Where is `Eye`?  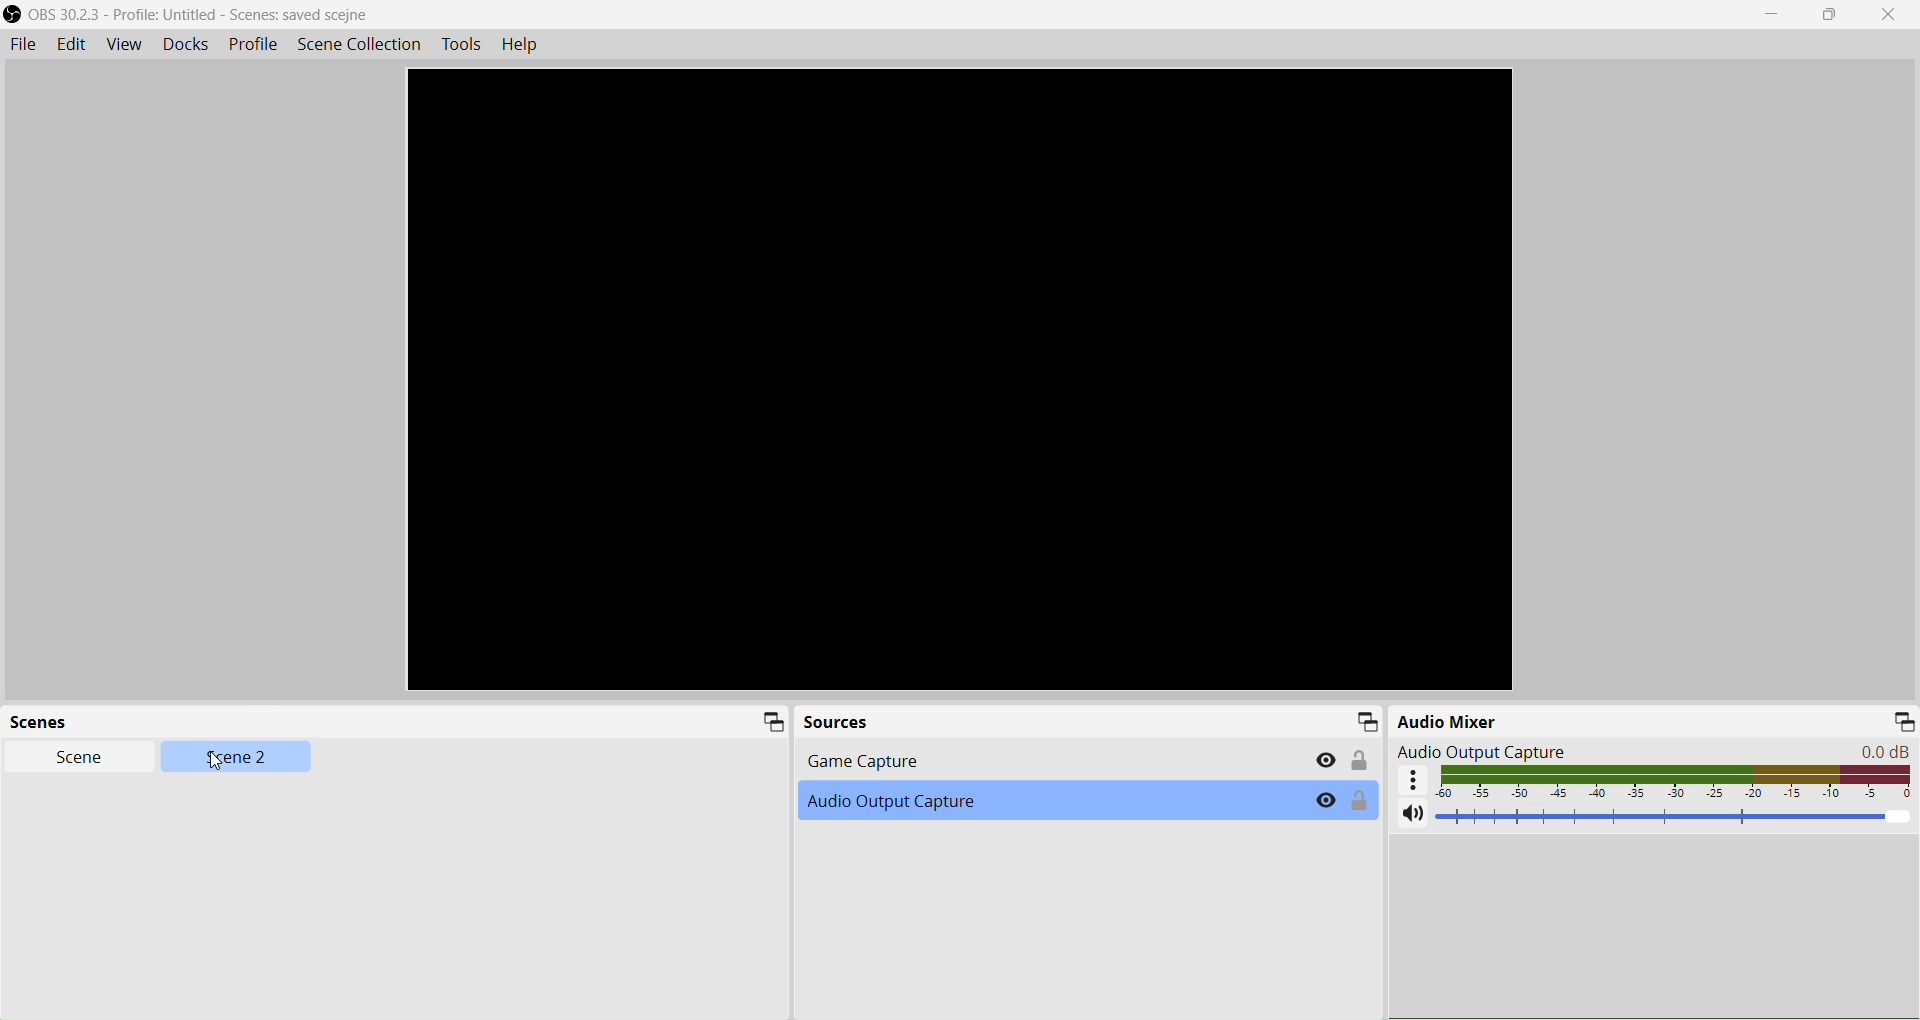
Eye is located at coordinates (1325, 800).